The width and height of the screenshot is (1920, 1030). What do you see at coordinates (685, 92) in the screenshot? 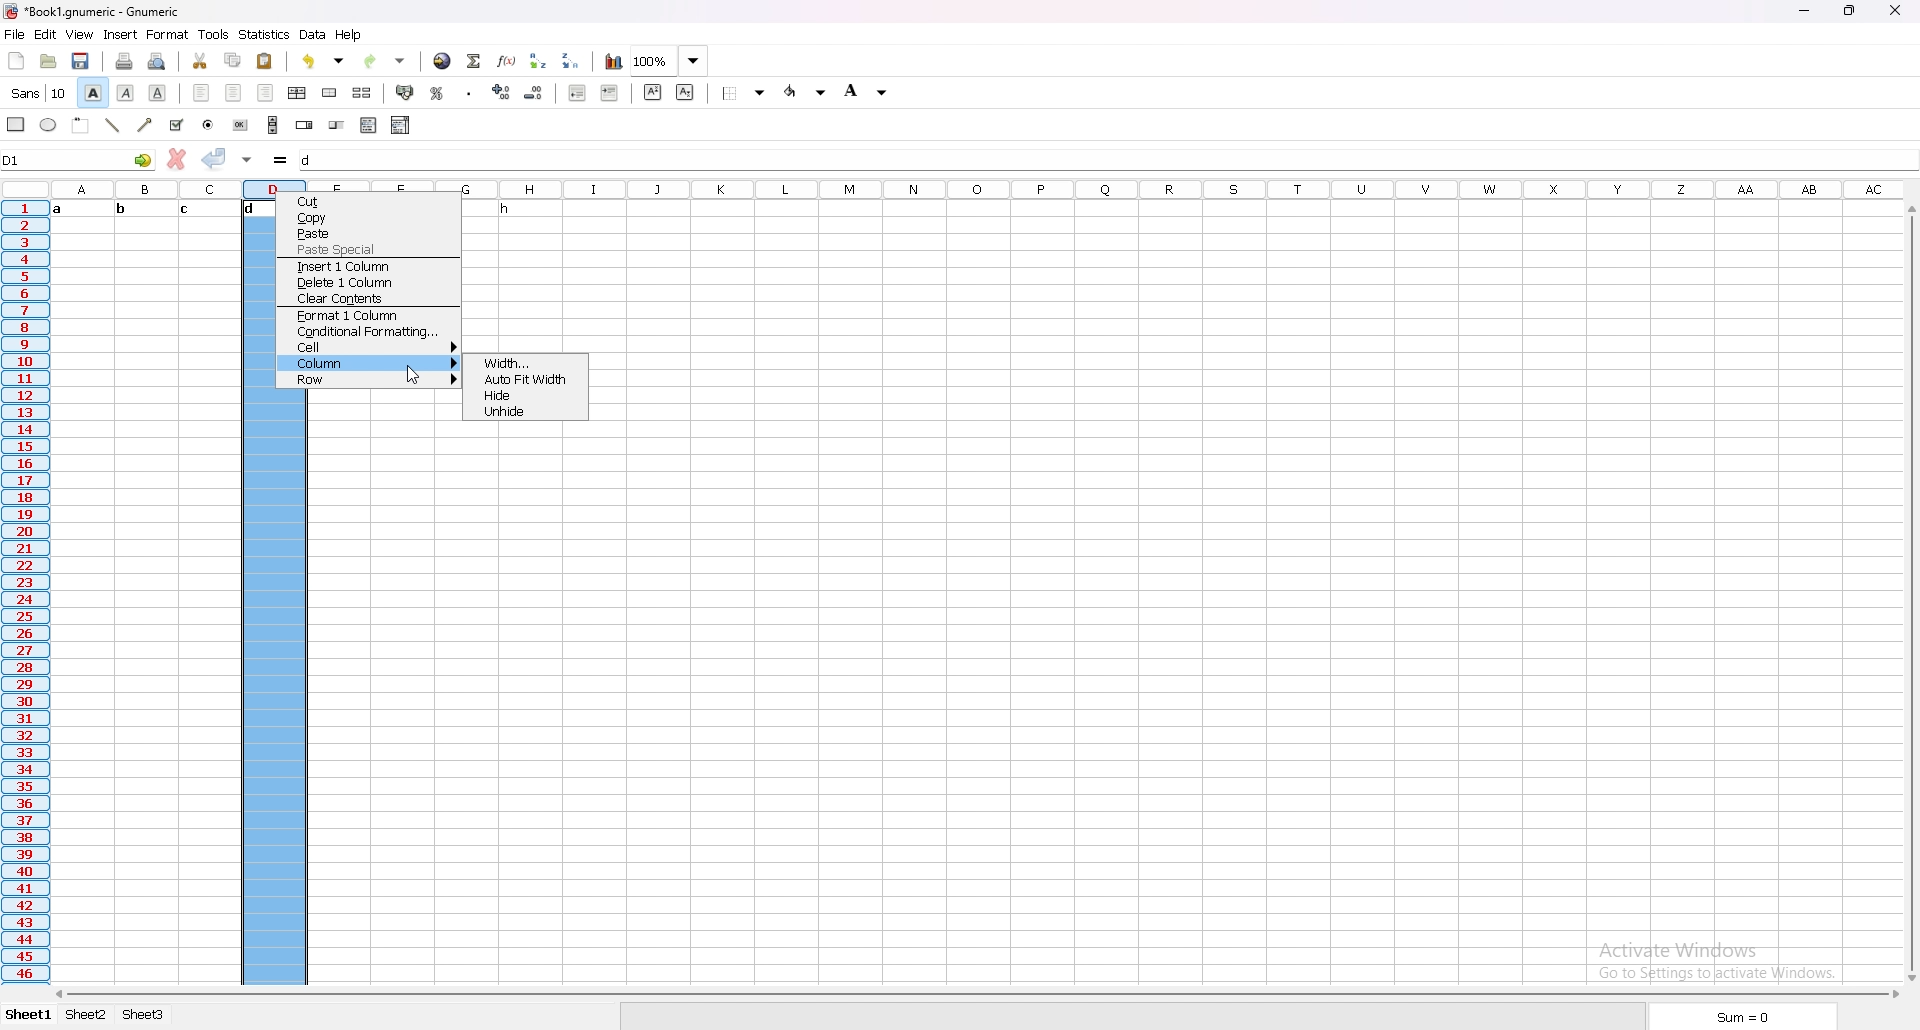
I see `subscript` at bounding box center [685, 92].